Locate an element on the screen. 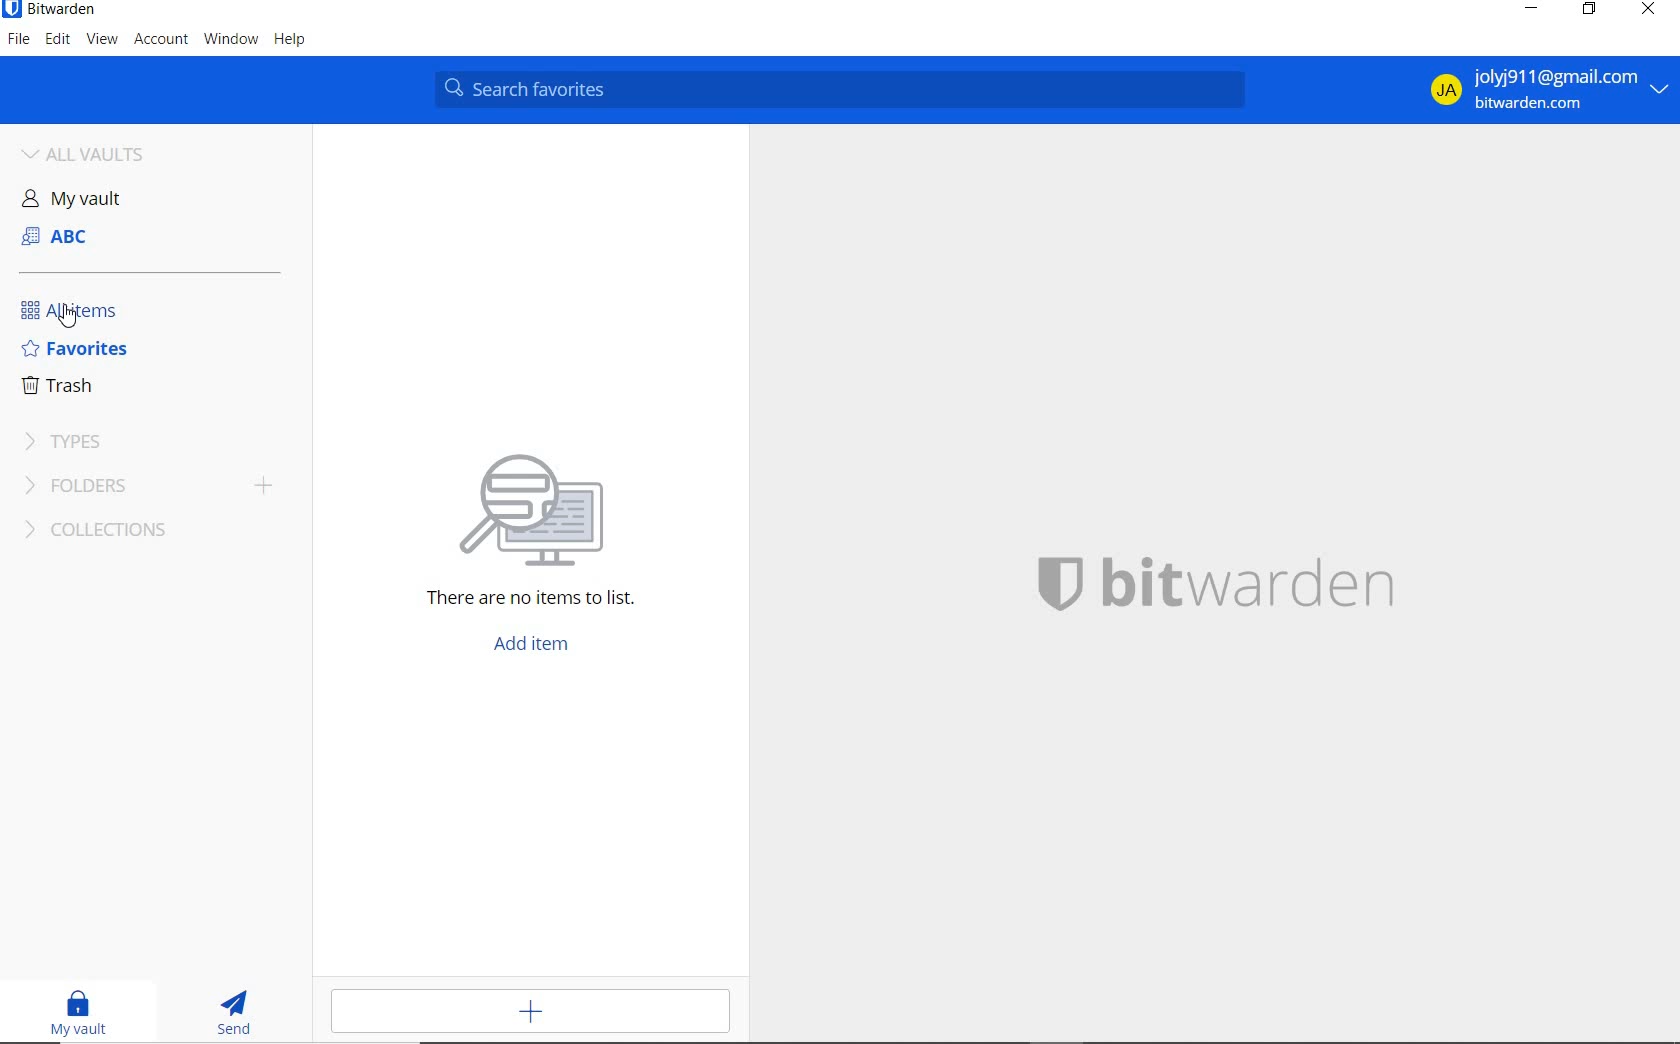  SEND is located at coordinates (240, 1015).